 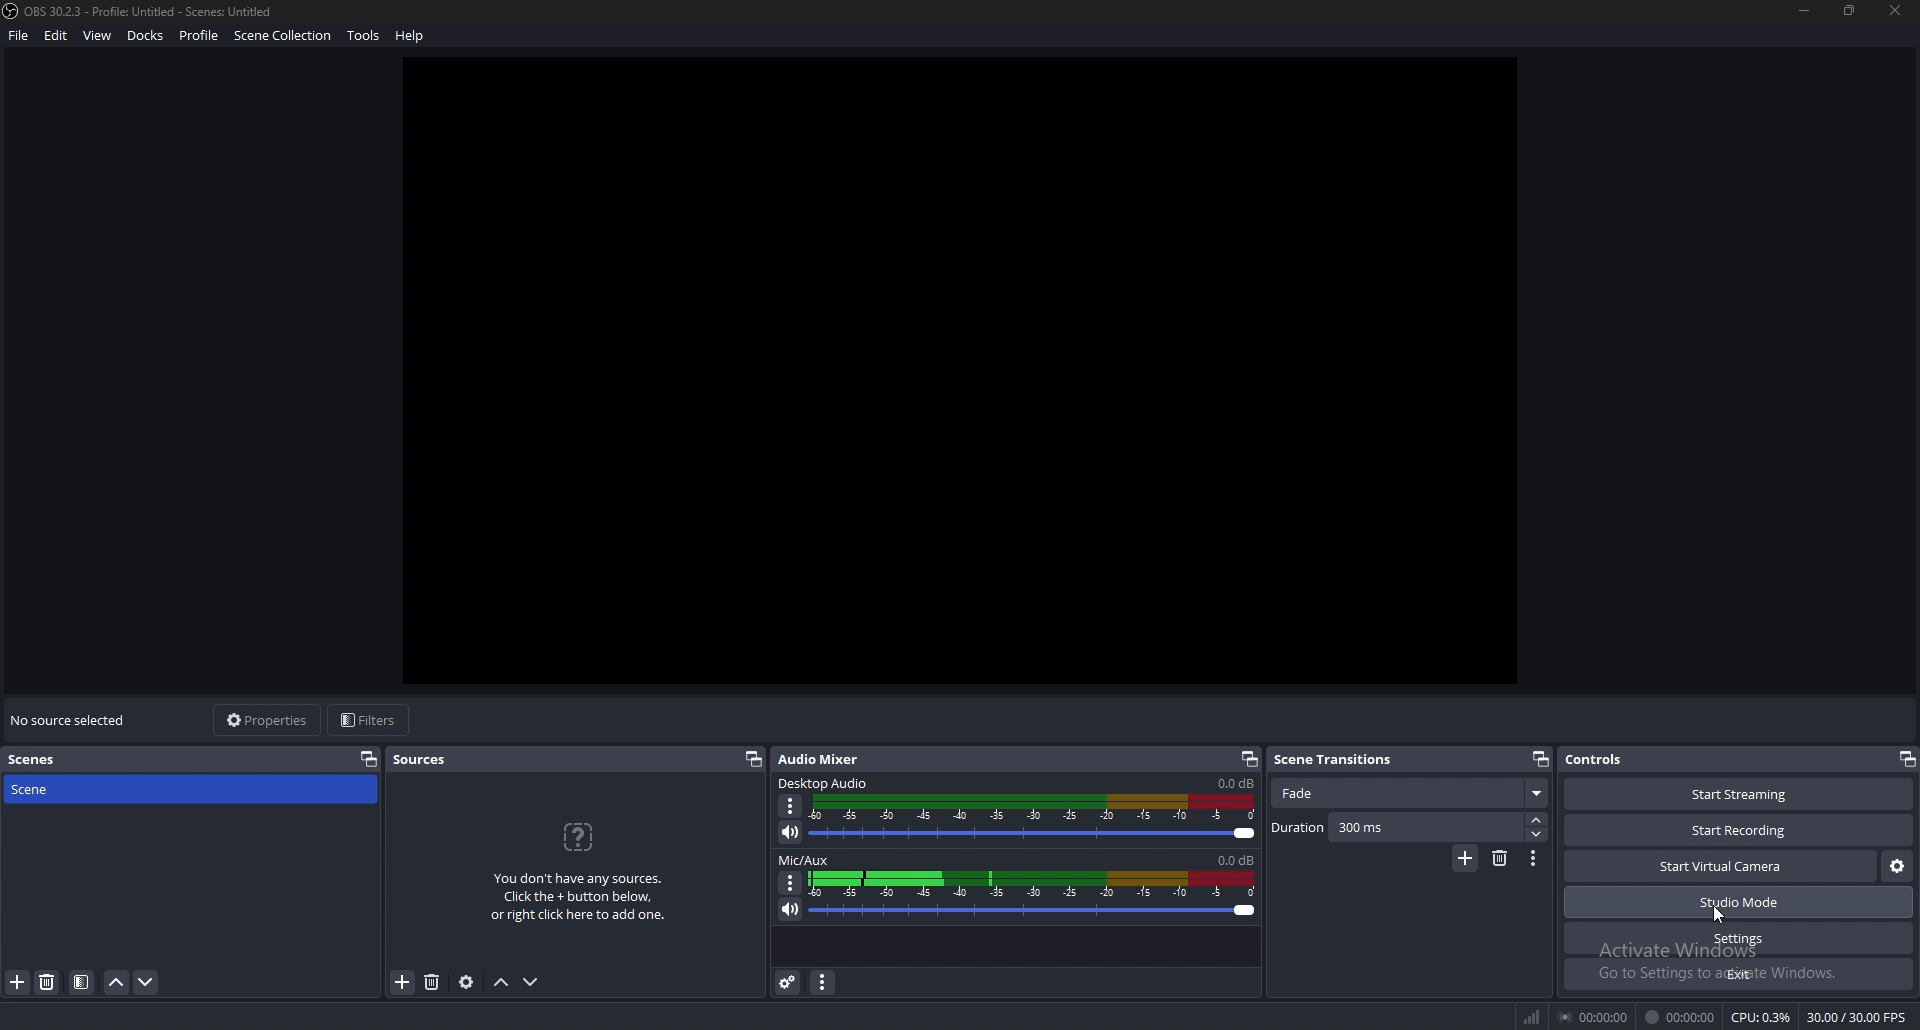 What do you see at coordinates (37, 760) in the screenshot?
I see `scenes` at bounding box center [37, 760].